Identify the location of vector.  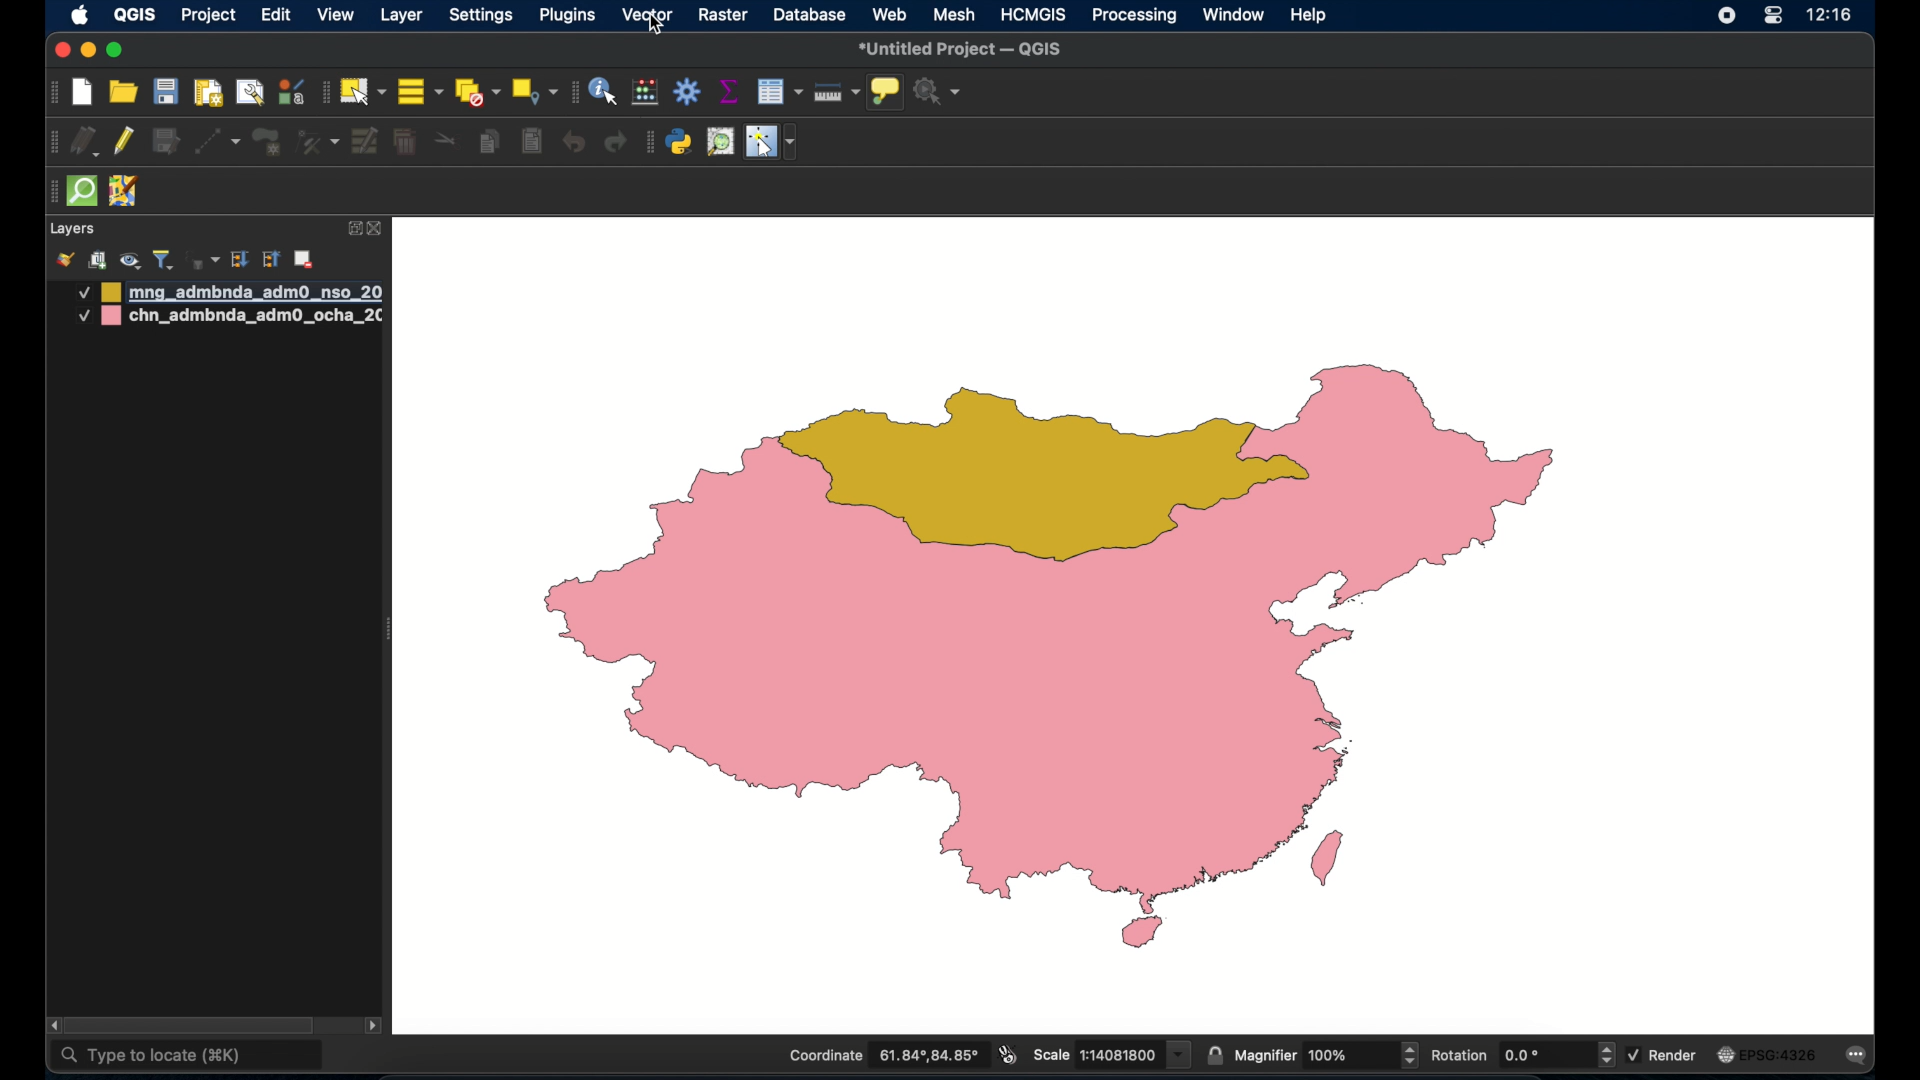
(648, 15).